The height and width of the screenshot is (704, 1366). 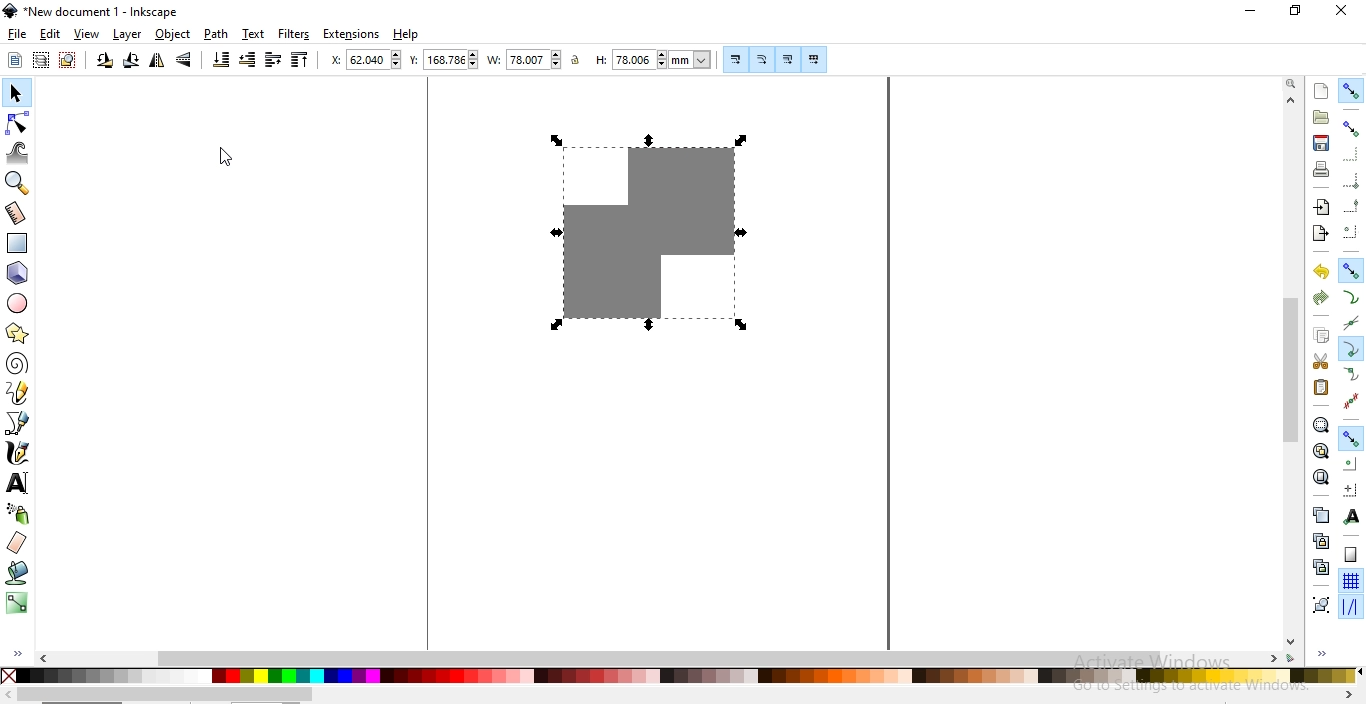 I want to click on scale radii of rounded corners, so click(x=763, y=59).